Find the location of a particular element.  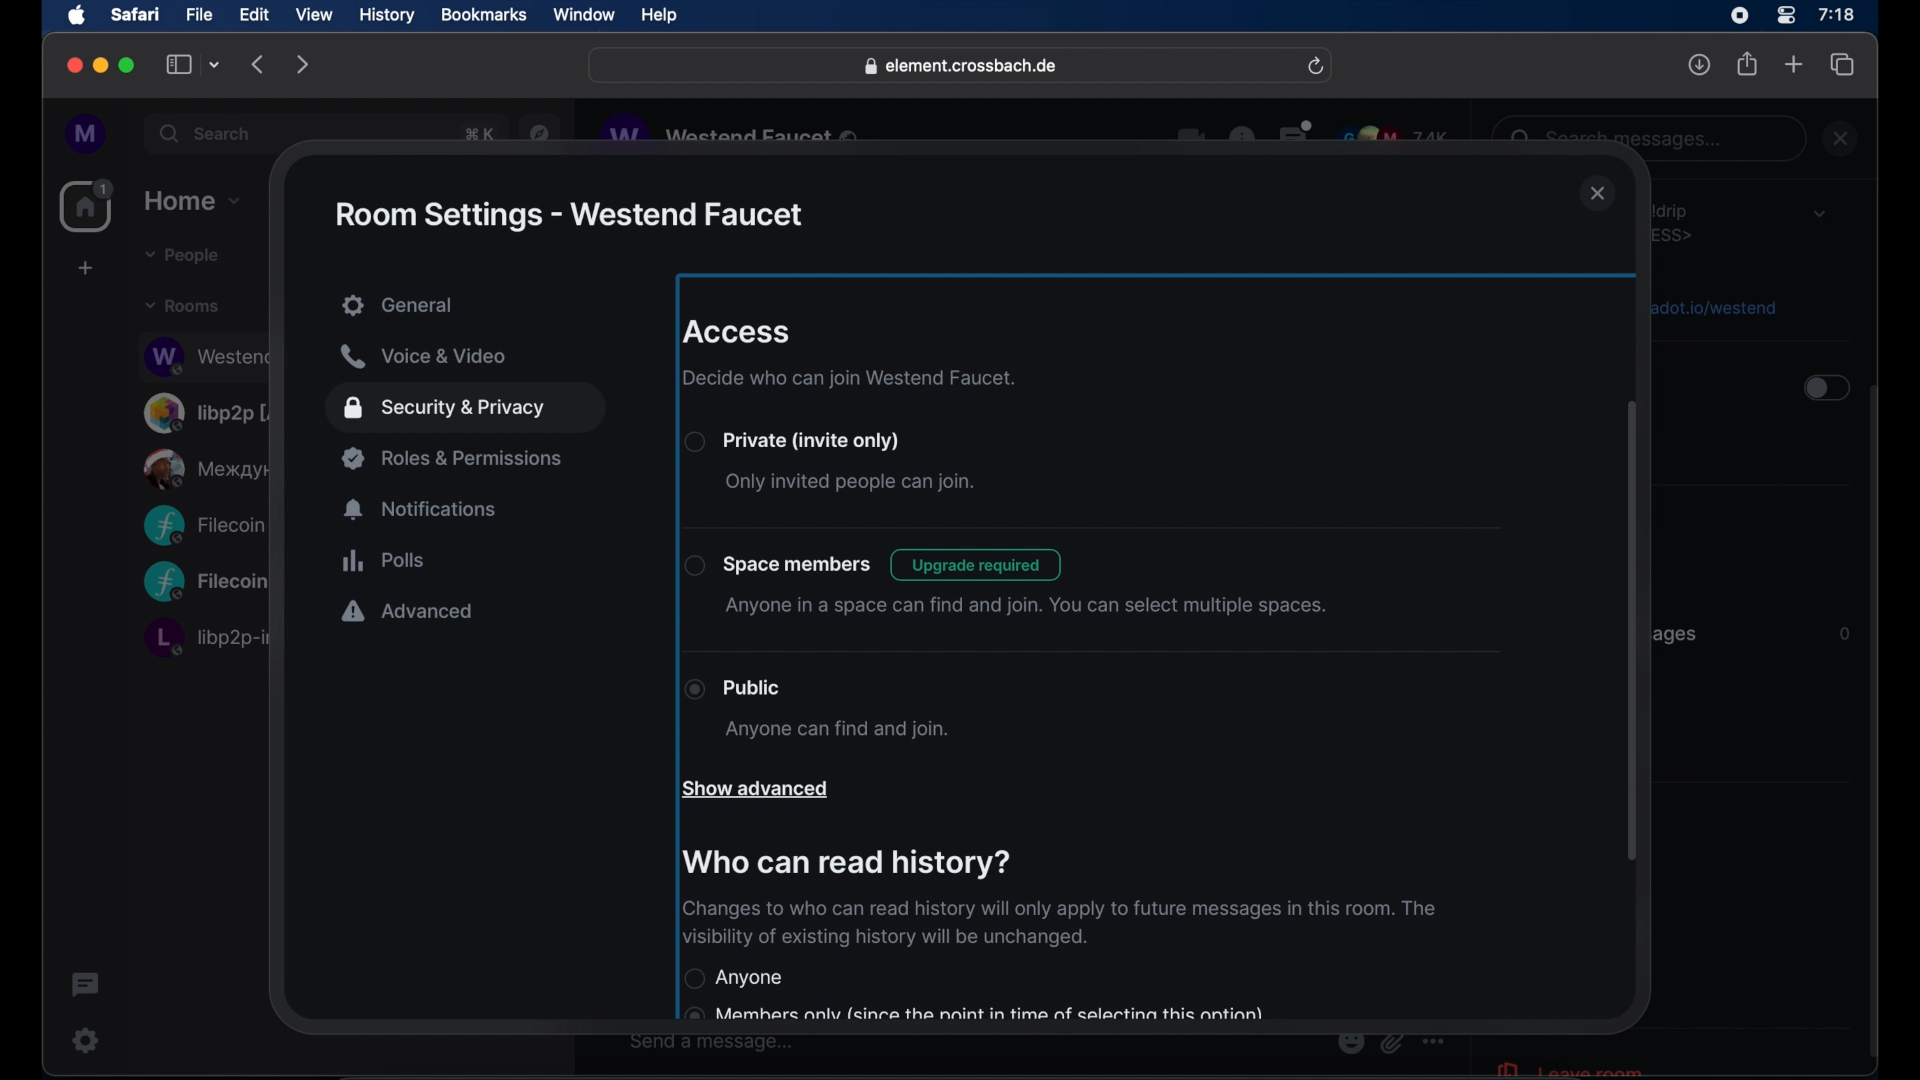

safari is located at coordinates (134, 14).